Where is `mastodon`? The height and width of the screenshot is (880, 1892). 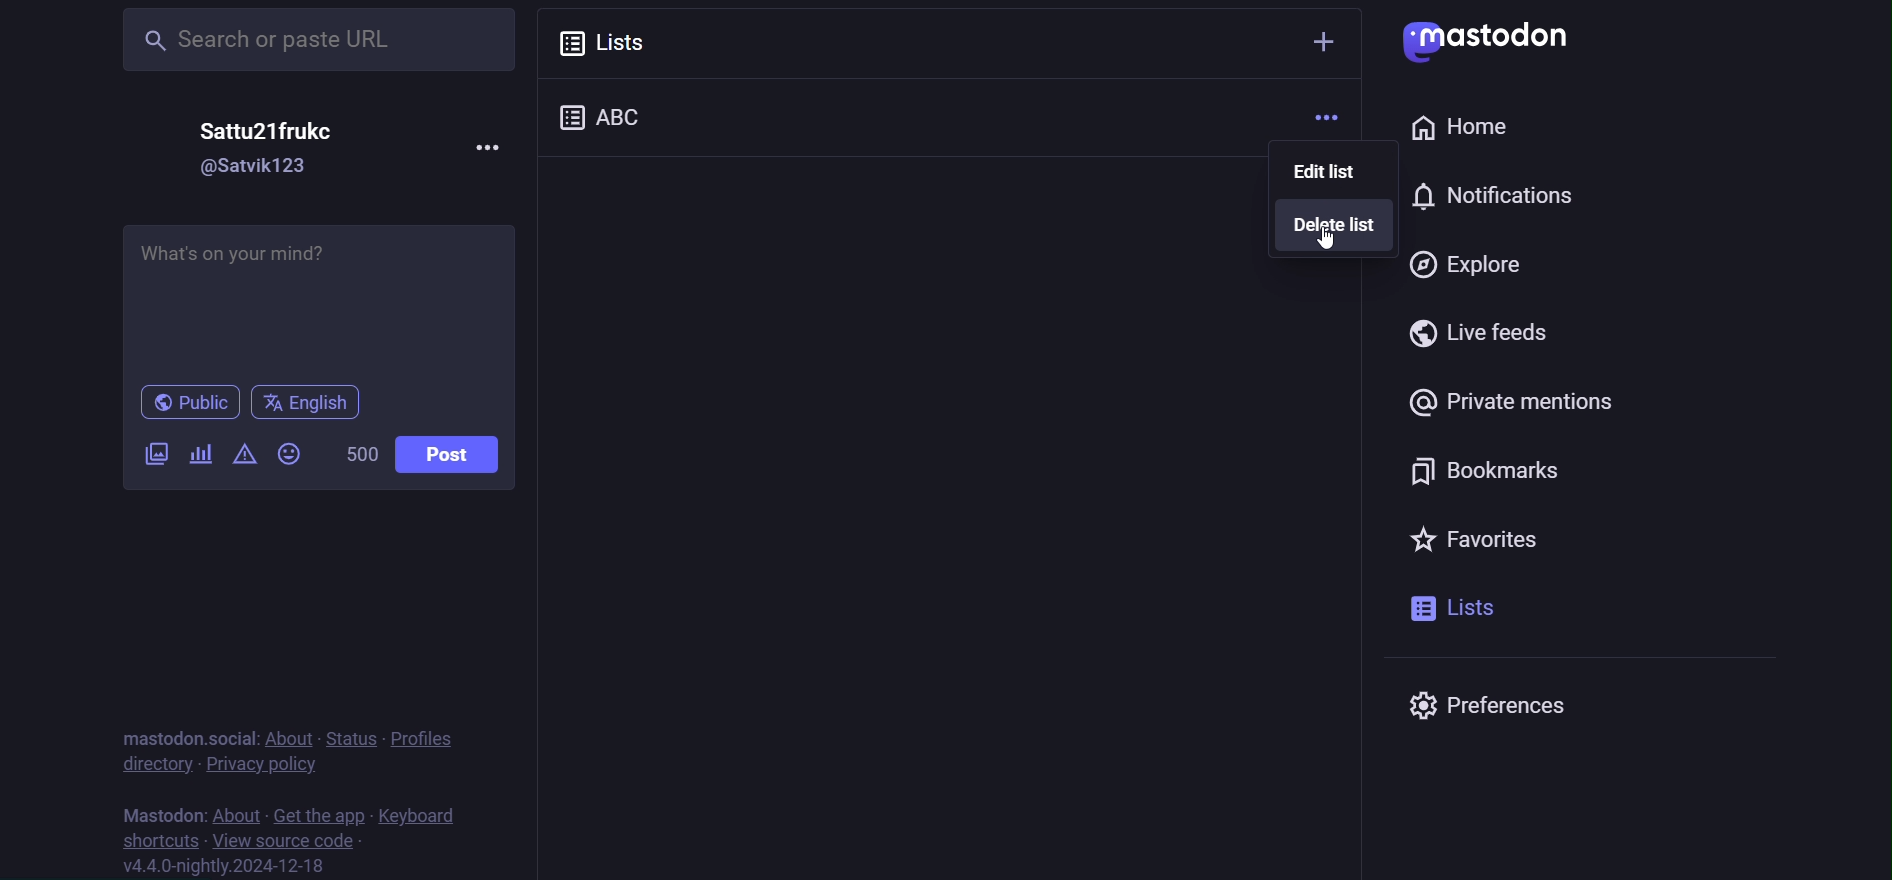
mastodon is located at coordinates (164, 811).